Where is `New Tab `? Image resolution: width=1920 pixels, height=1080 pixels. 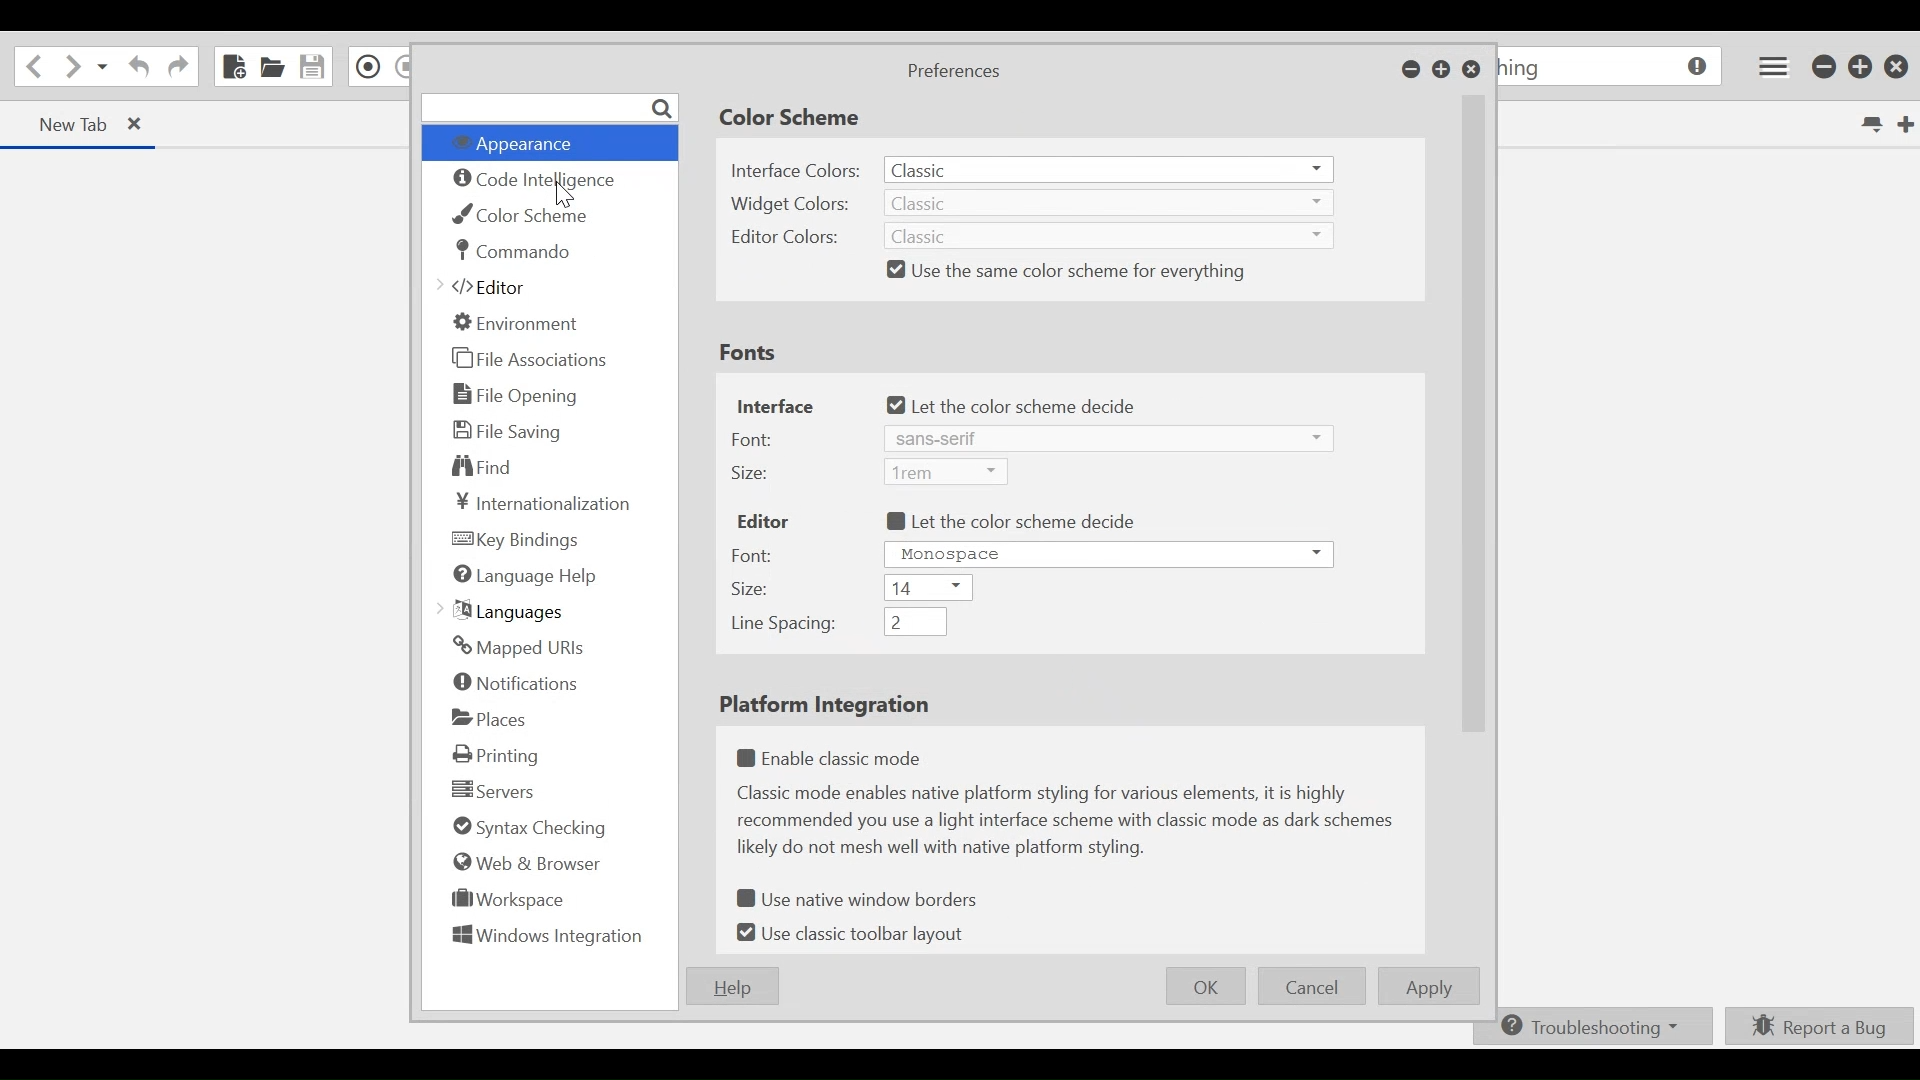 New Tab  is located at coordinates (1903, 123).